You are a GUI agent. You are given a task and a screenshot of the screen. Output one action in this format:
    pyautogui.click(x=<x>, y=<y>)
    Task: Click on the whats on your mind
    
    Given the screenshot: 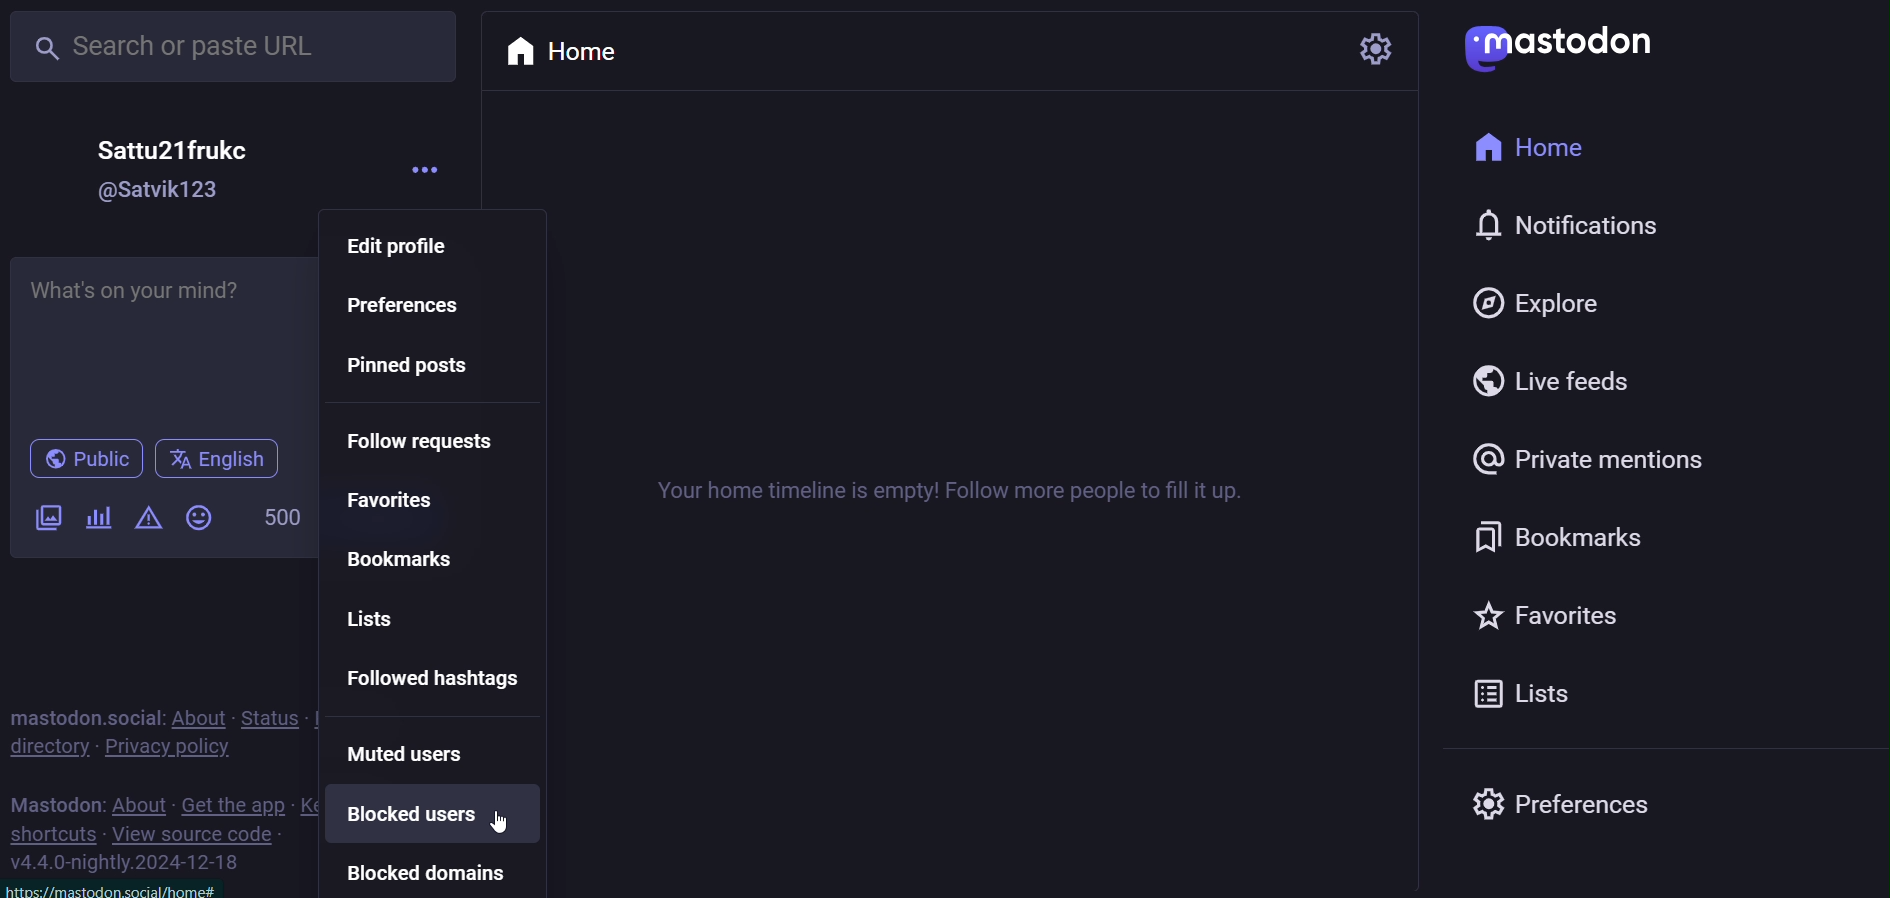 What is the action you would take?
    pyautogui.click(x=161, y=343)
    